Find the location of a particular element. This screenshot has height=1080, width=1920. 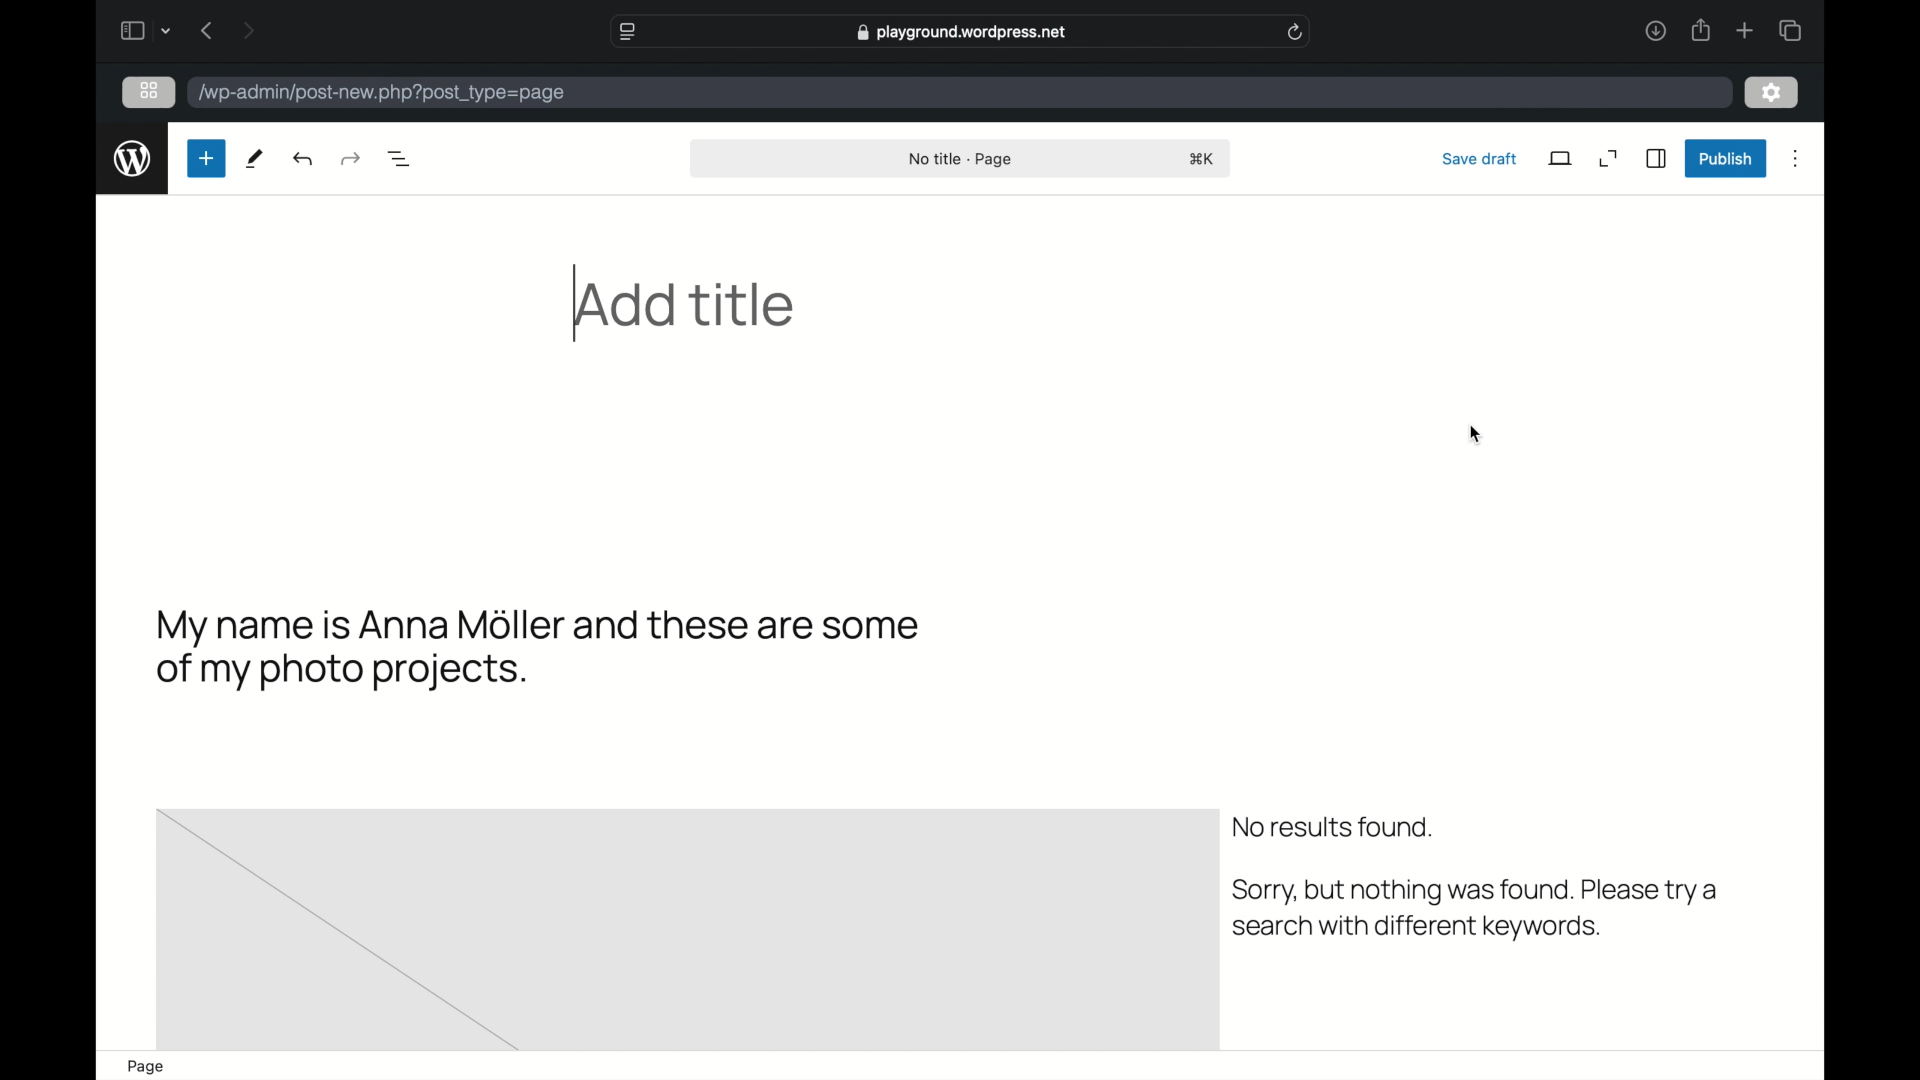

template content is located at coordinates (1475, 909).